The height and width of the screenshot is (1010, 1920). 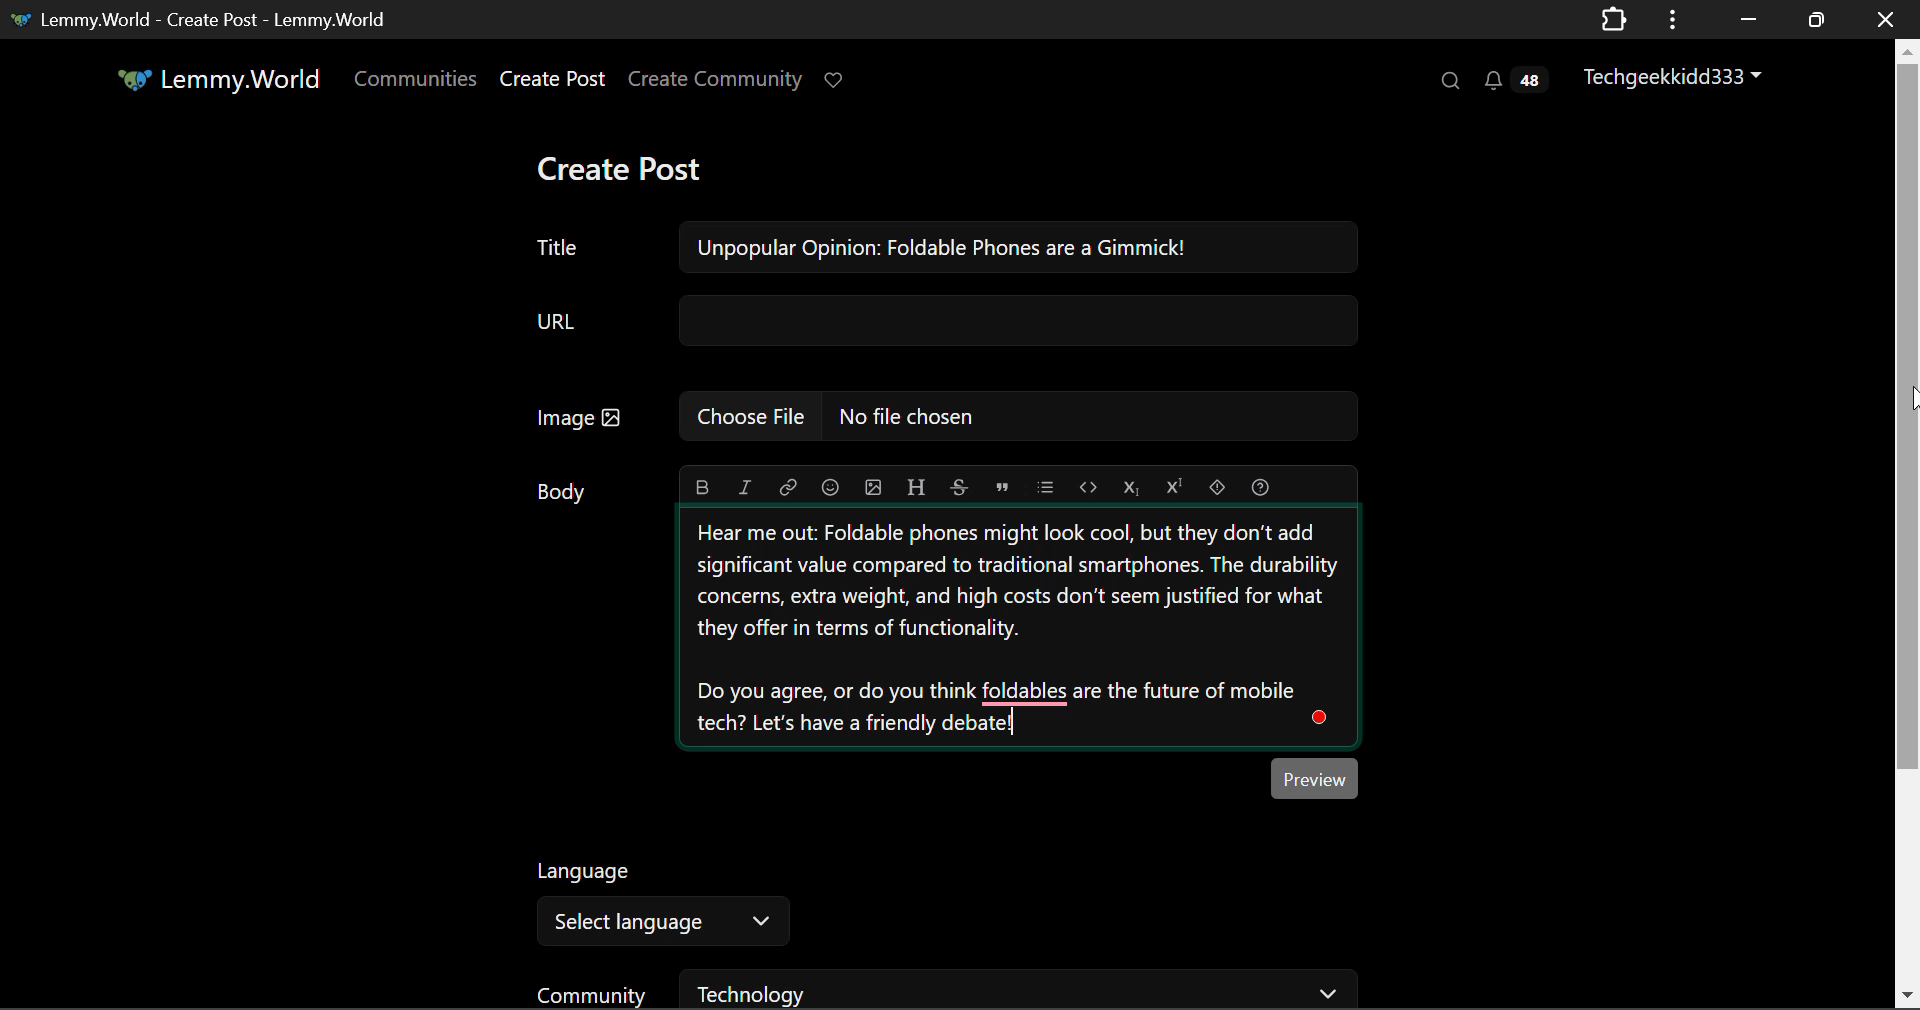 What do you see at coordinates (1088, 486) in the screenshot?
I see `code` at bounding box center [1088, 486].